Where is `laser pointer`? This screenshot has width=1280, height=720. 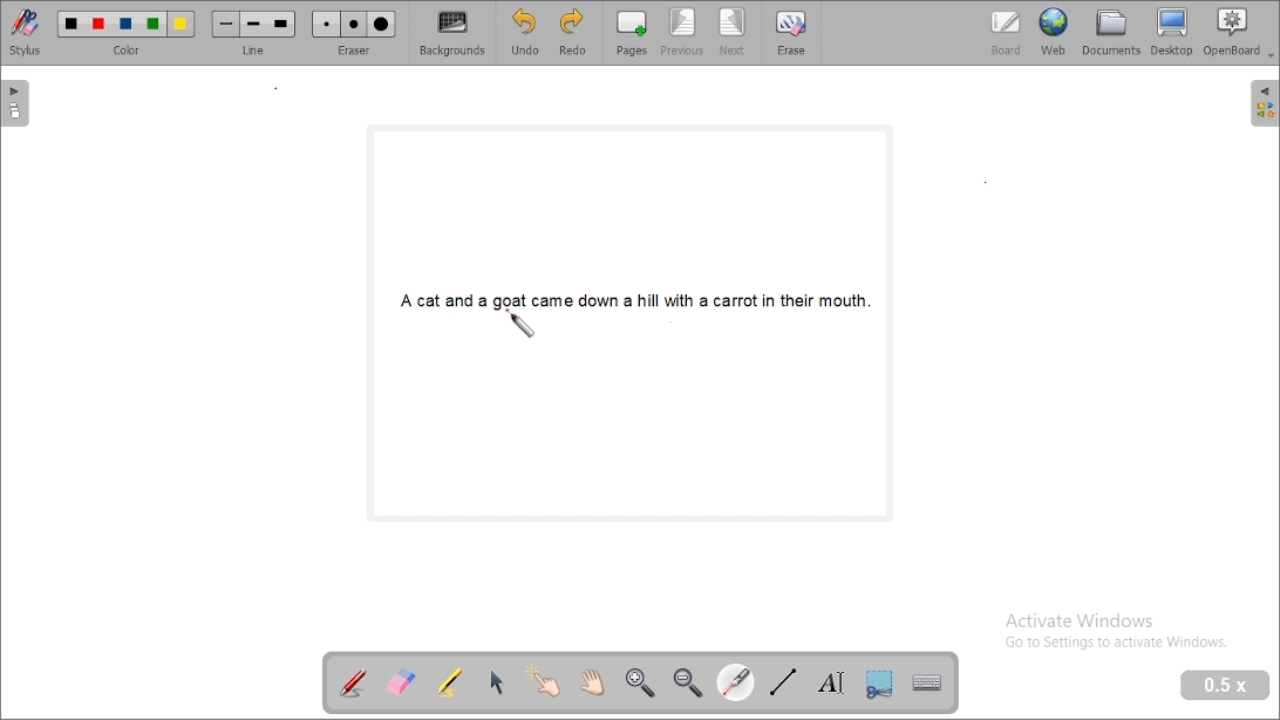 laser pointer is located at coordinates (522, 324).